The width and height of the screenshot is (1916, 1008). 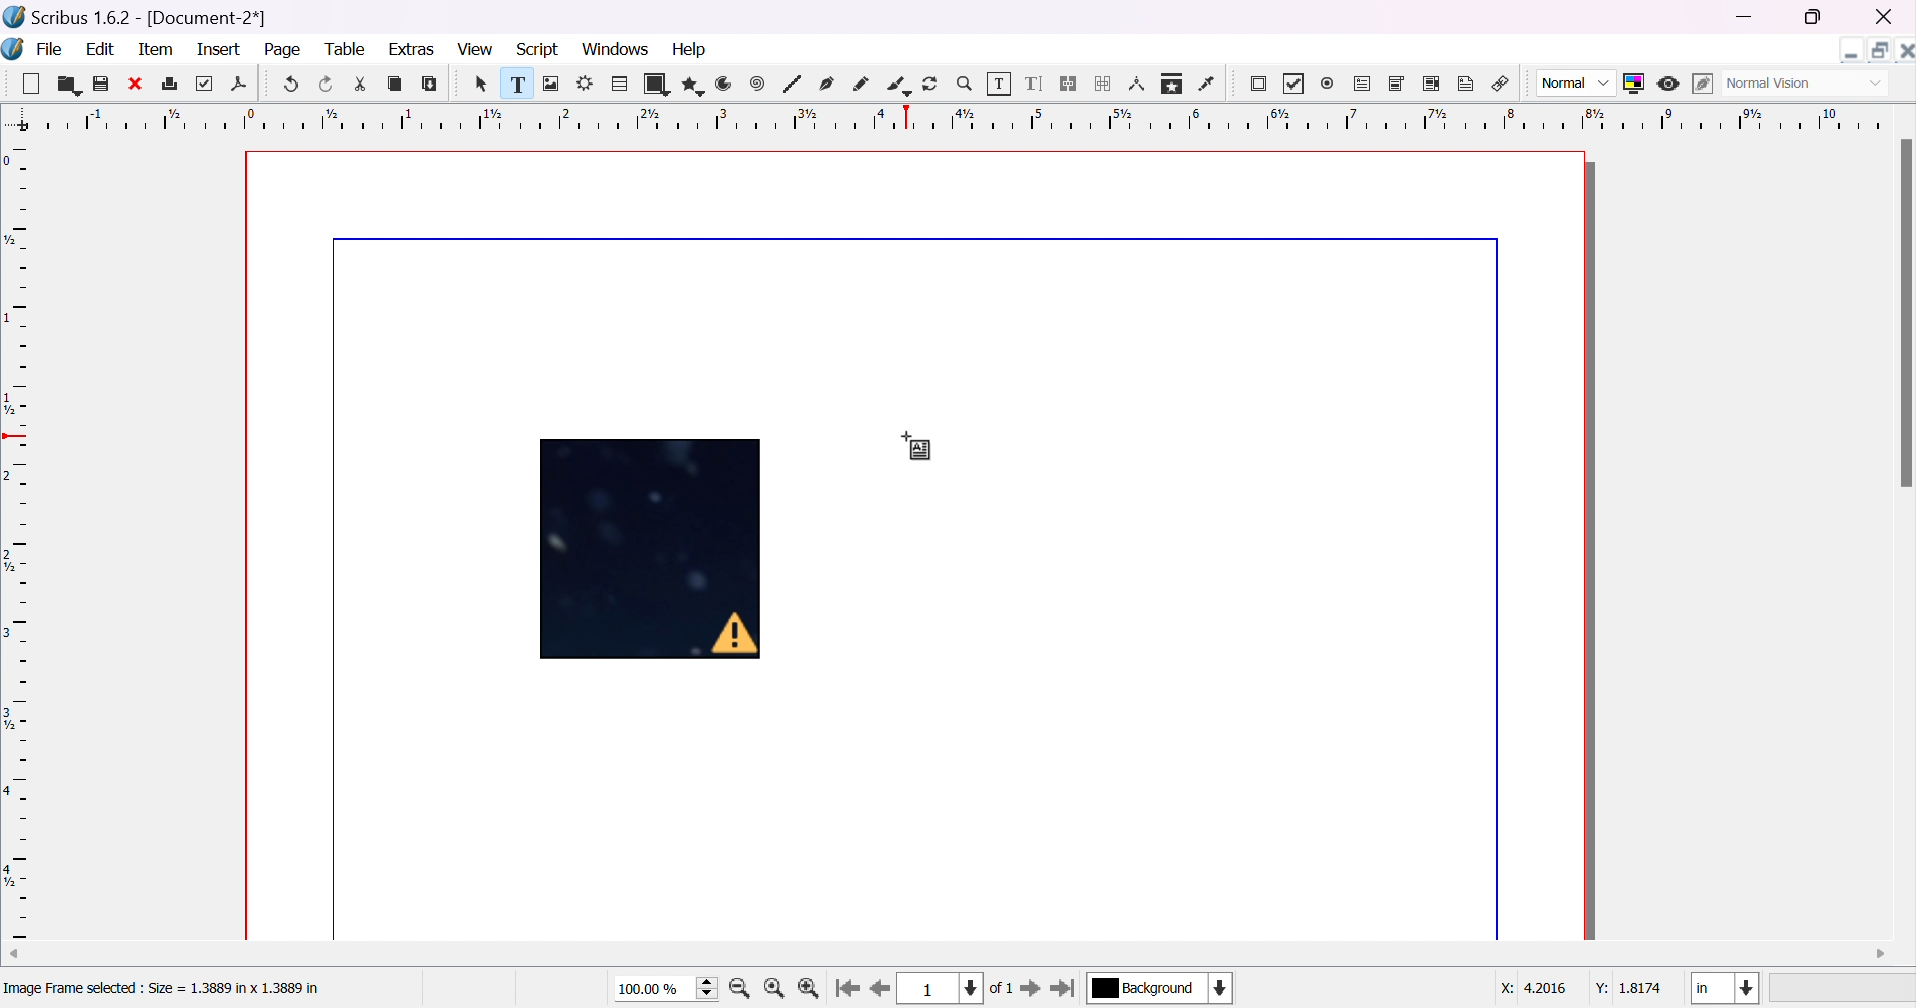 What do you see at coordinates (878, 990) in the screenshot?
I see `go to previous page` at bounding box center [878, 990].